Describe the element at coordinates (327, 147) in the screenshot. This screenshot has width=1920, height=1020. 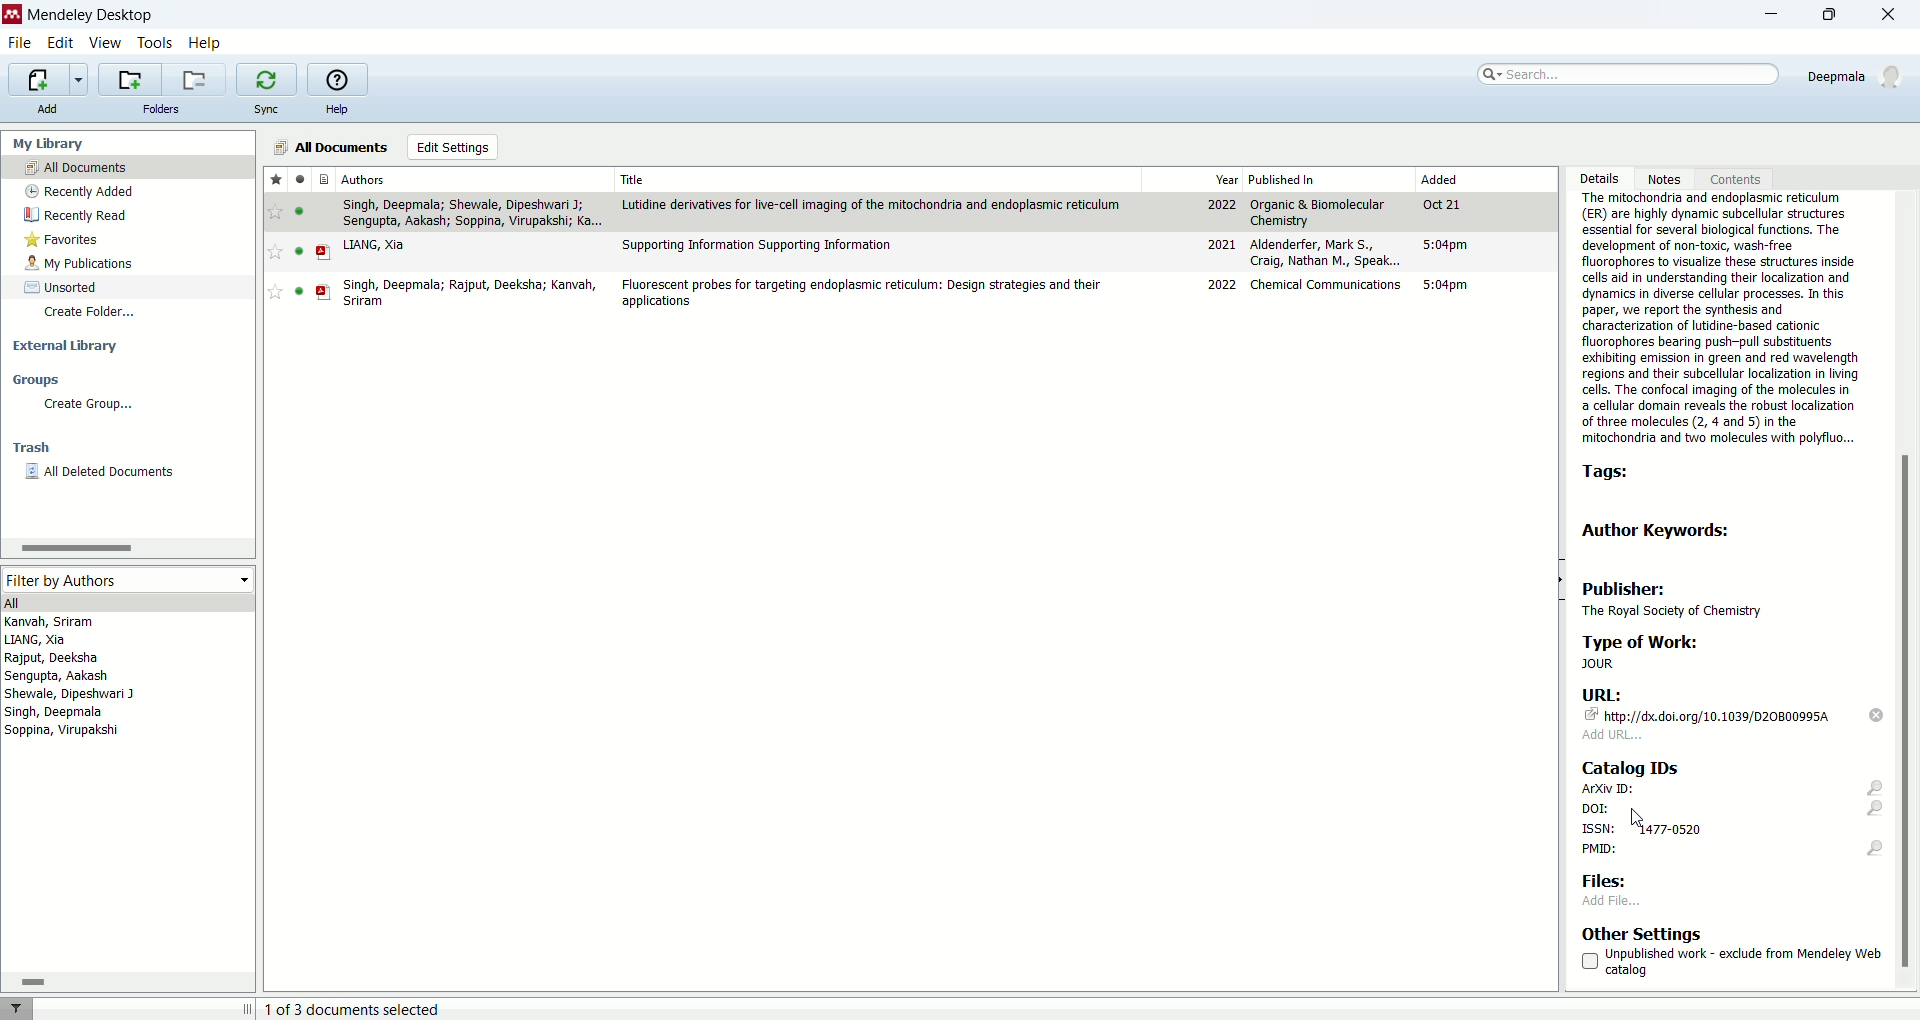
I see `all documents` at that location.